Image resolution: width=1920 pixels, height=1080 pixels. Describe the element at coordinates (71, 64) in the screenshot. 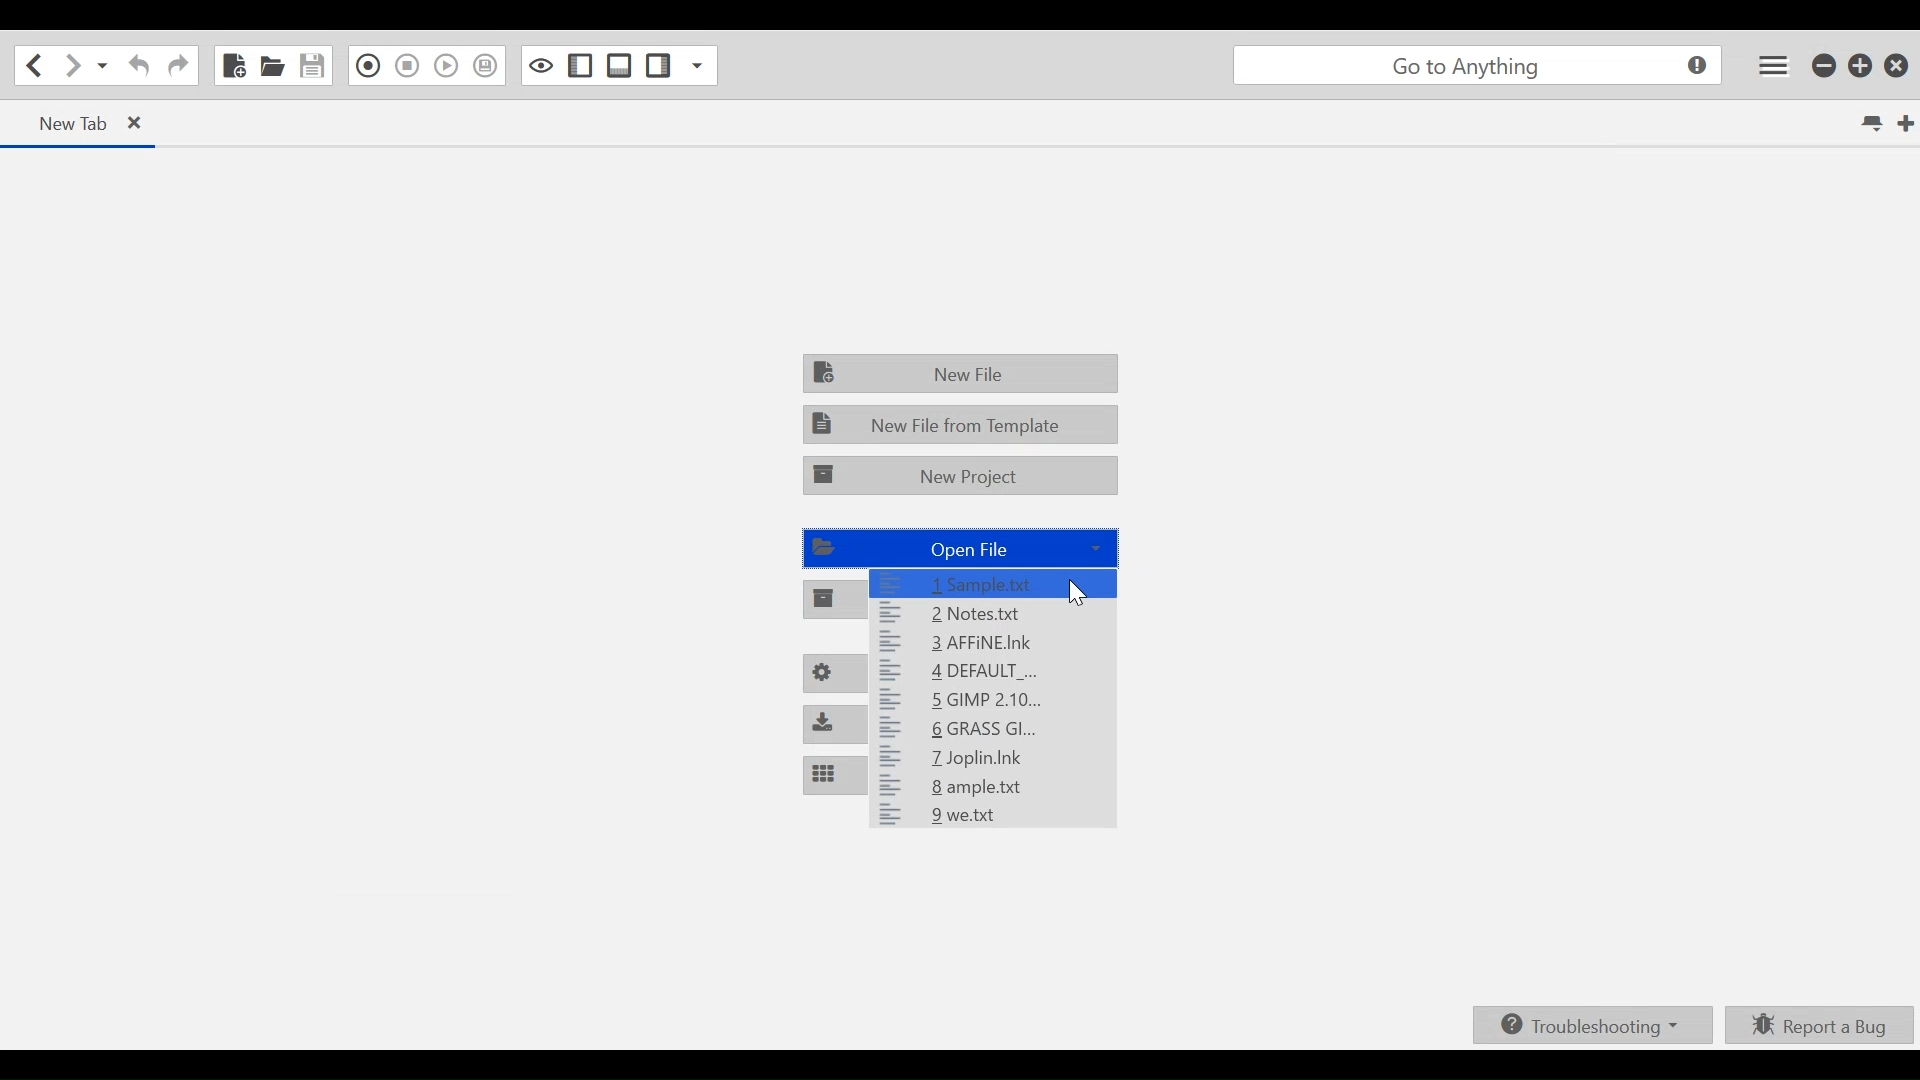

I see `Go forward one location` at that location.